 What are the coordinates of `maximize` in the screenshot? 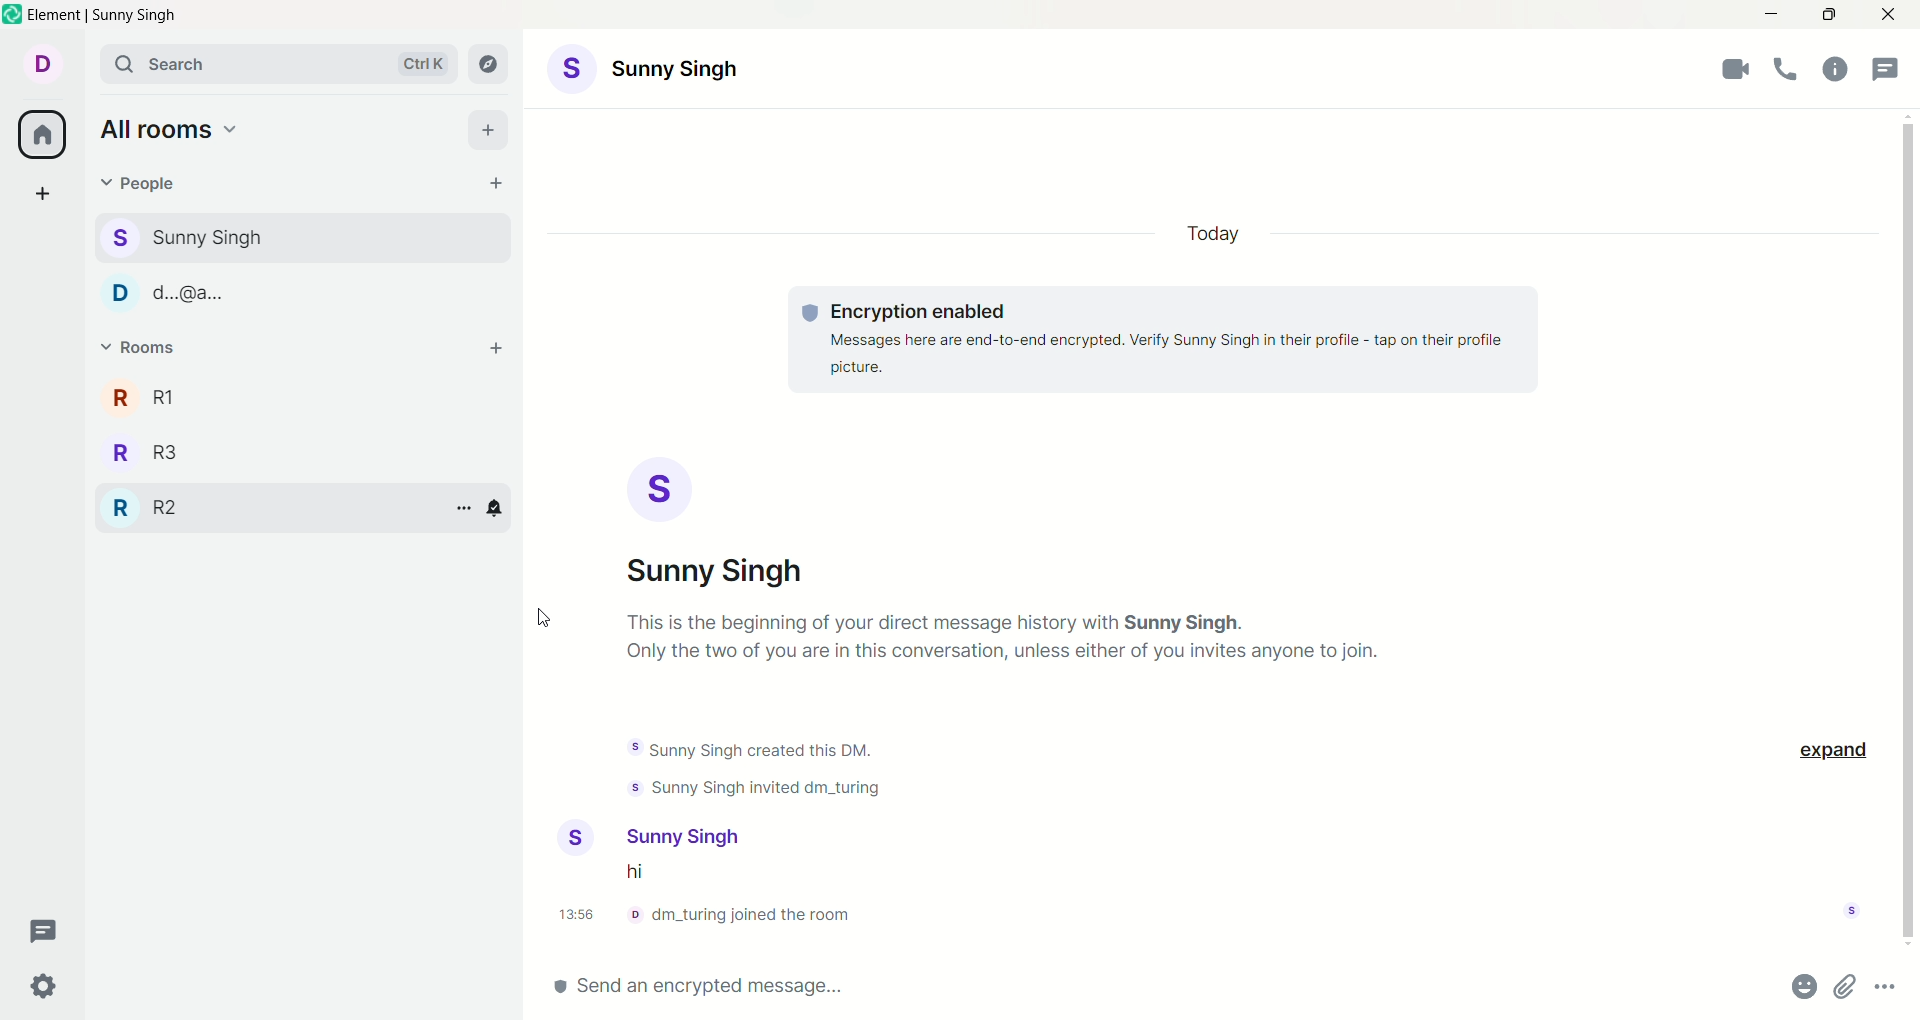 It's located at (1831, 15).